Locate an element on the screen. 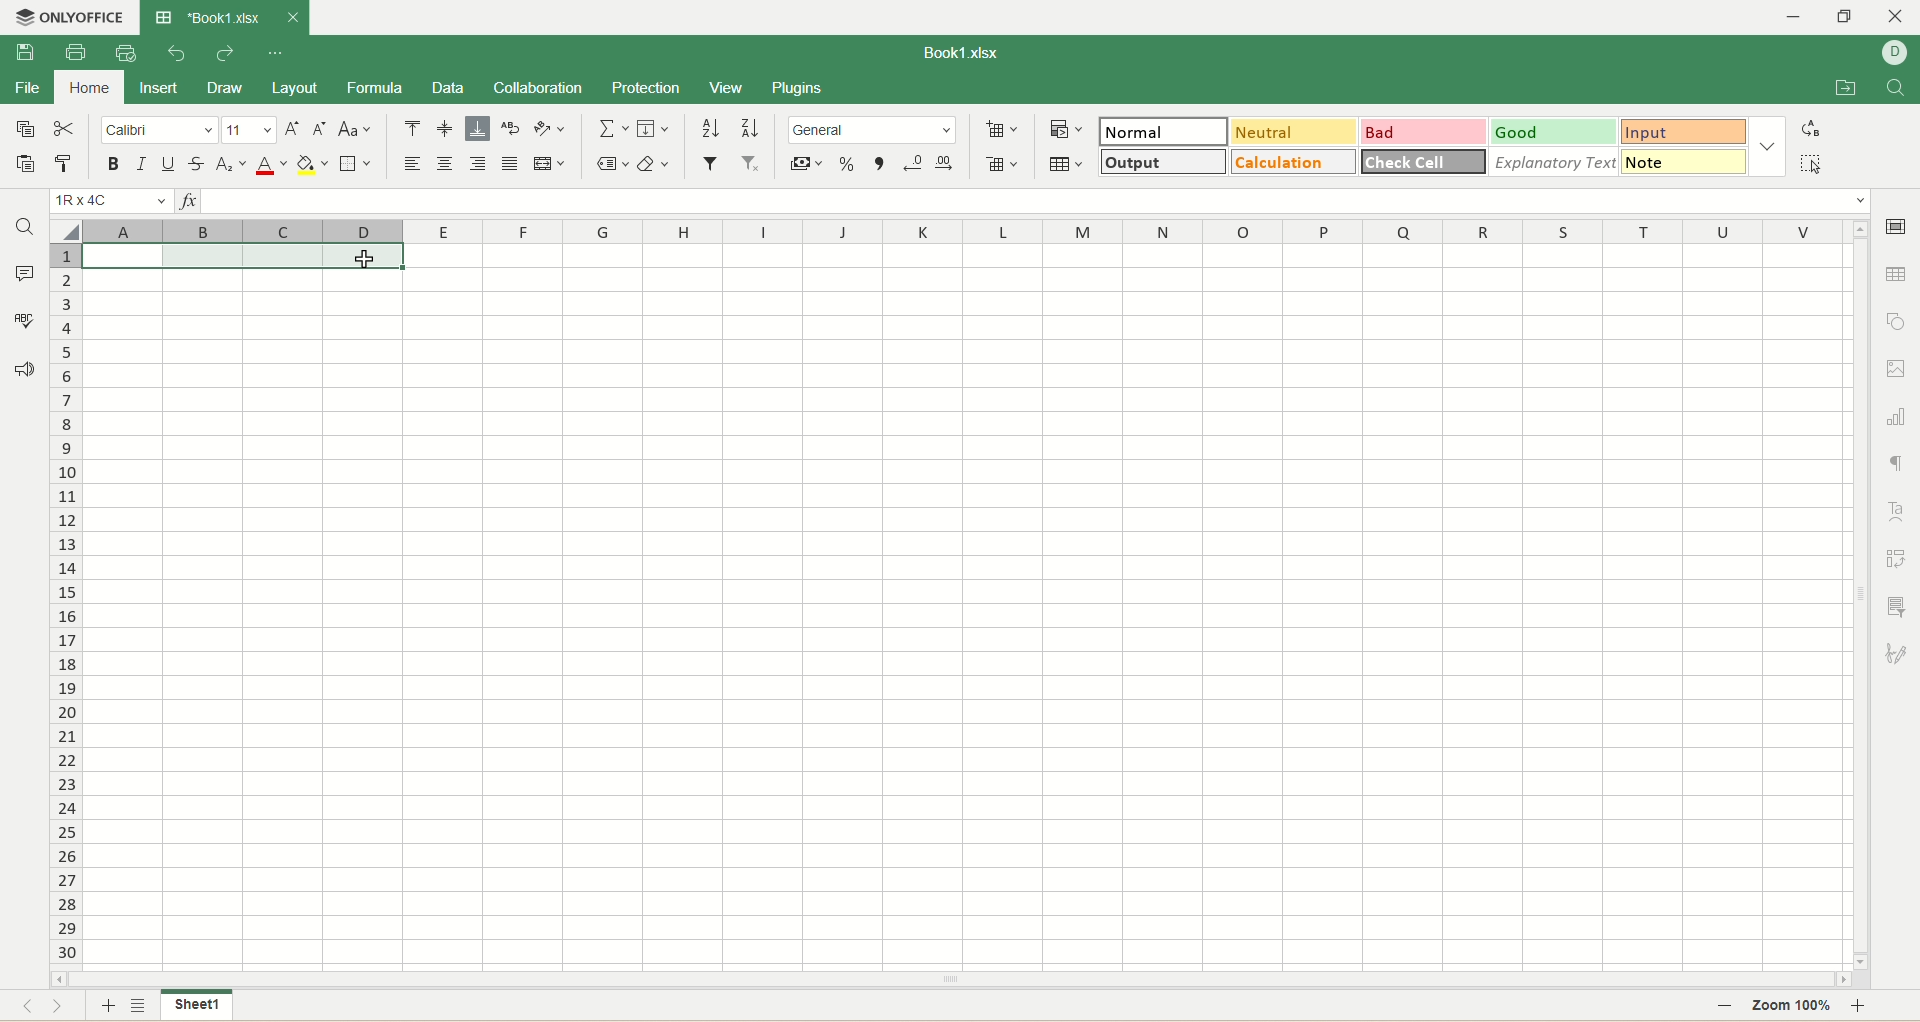 This screenshot has height=1022, width=1920. quick print is located at coordinates (126, 53).